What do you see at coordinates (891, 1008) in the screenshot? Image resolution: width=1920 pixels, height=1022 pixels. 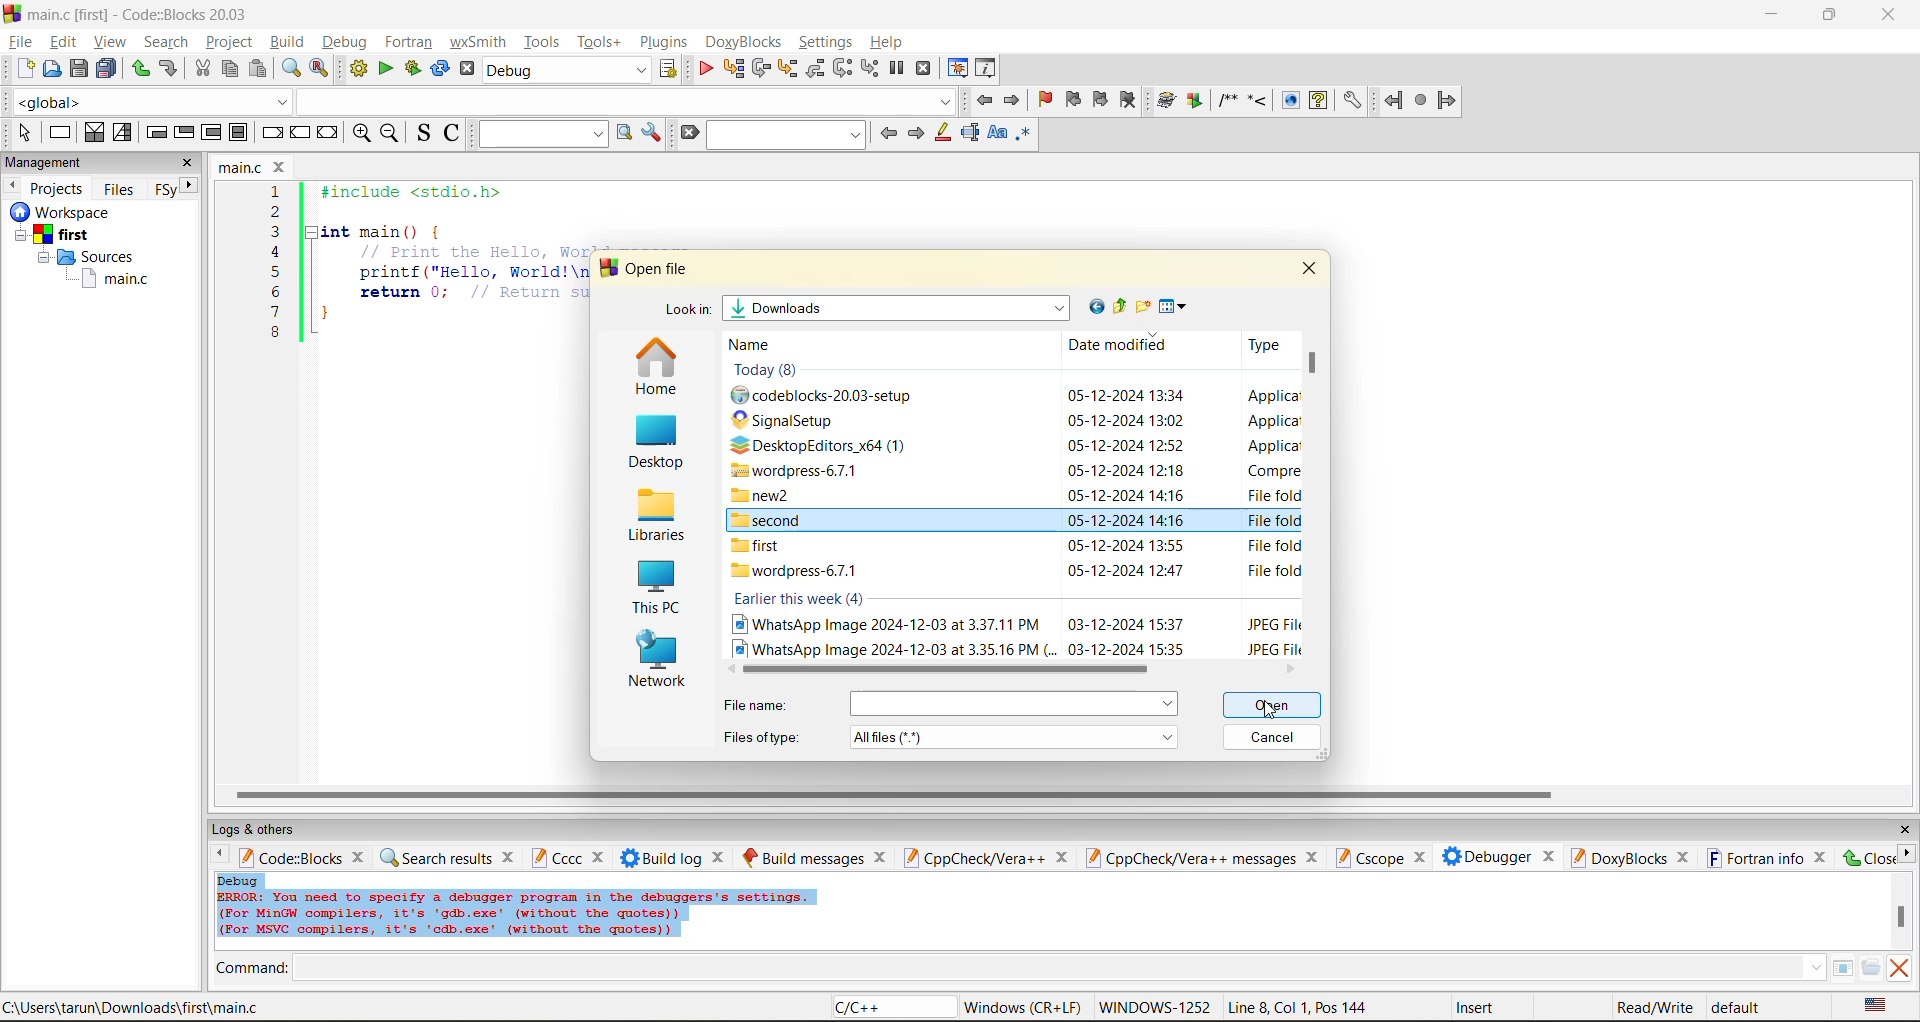 I see `language` at bounding box center [891, 1008].